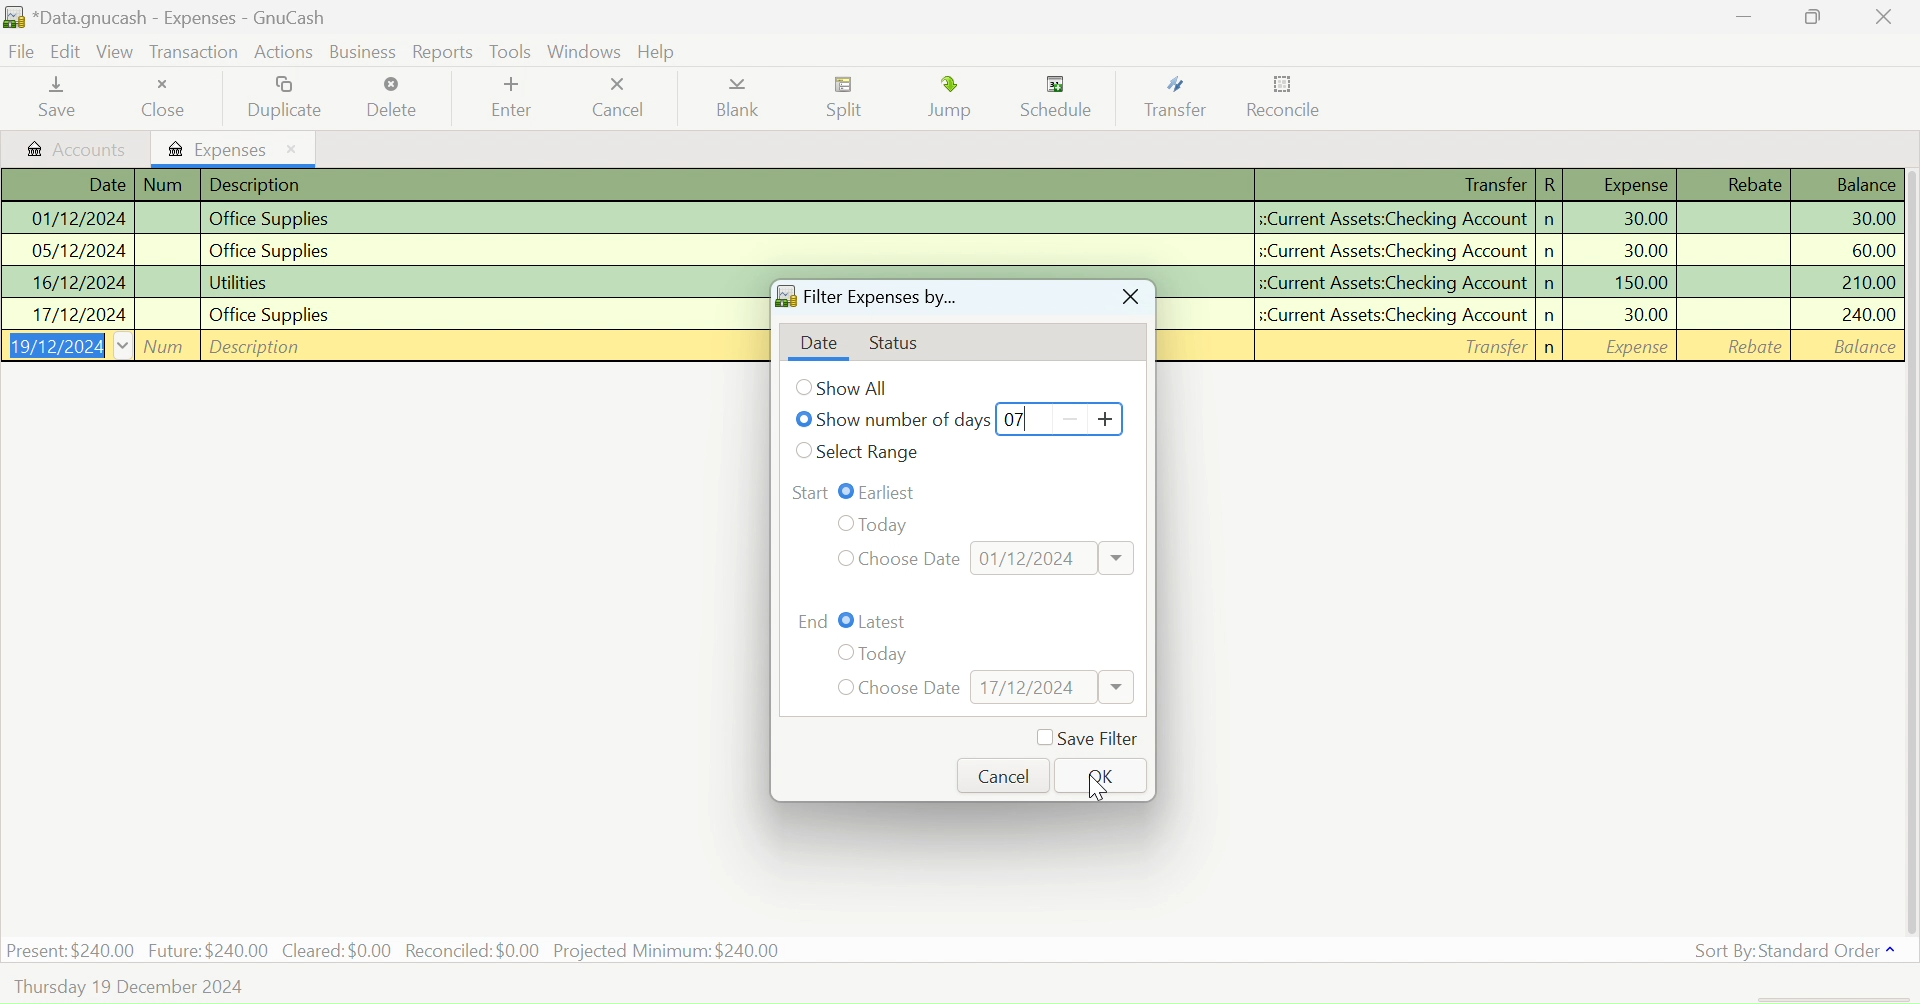 This screenshot has width=1920, height=1004. I want to click on Office Supplies Transaction, so click(950, 250).